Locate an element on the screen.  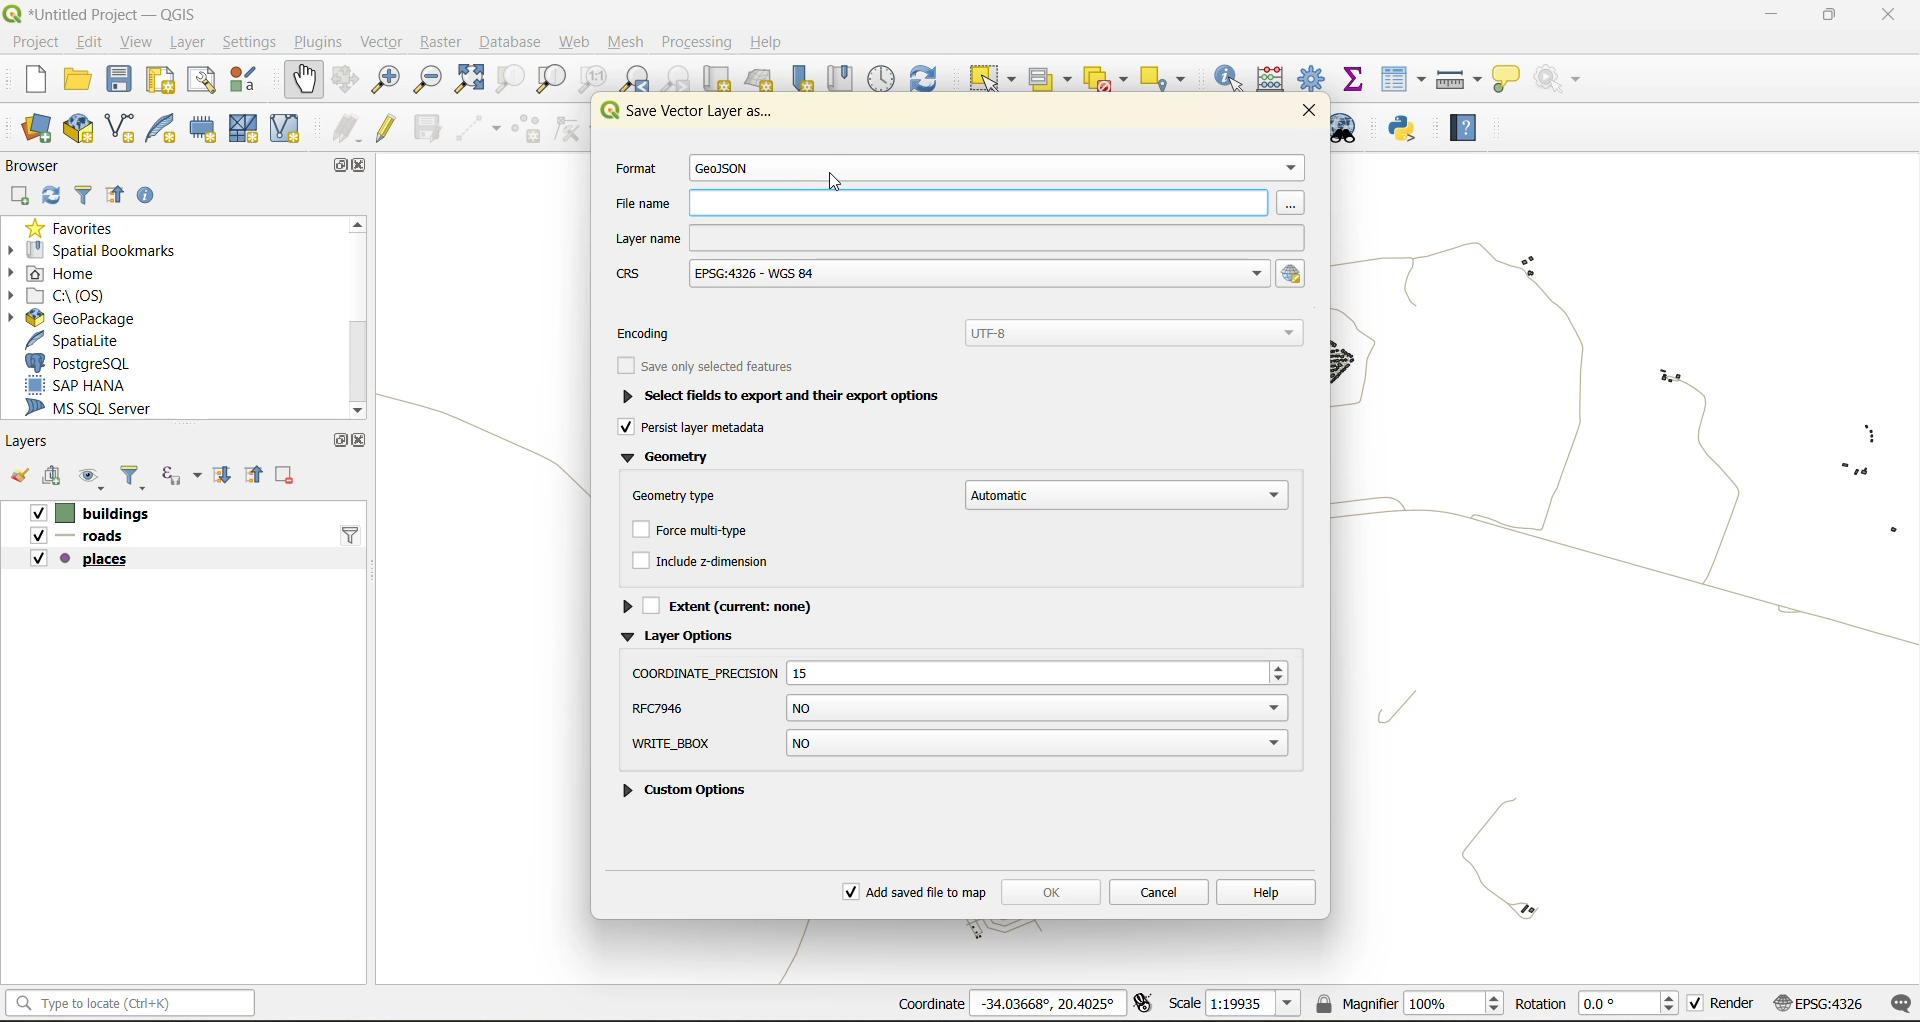
spatialite is located at coordinates (73, 339).